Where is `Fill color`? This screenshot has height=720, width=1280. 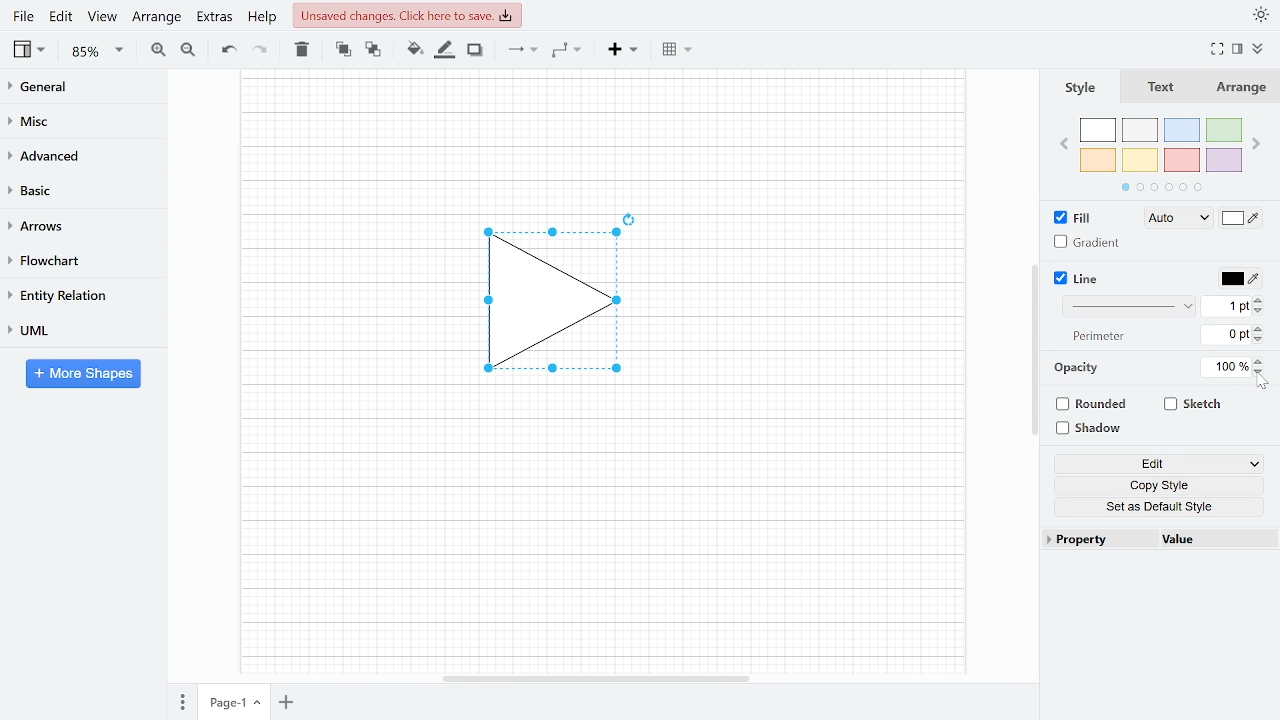
Fill color is located at coordinates (1242, 220).